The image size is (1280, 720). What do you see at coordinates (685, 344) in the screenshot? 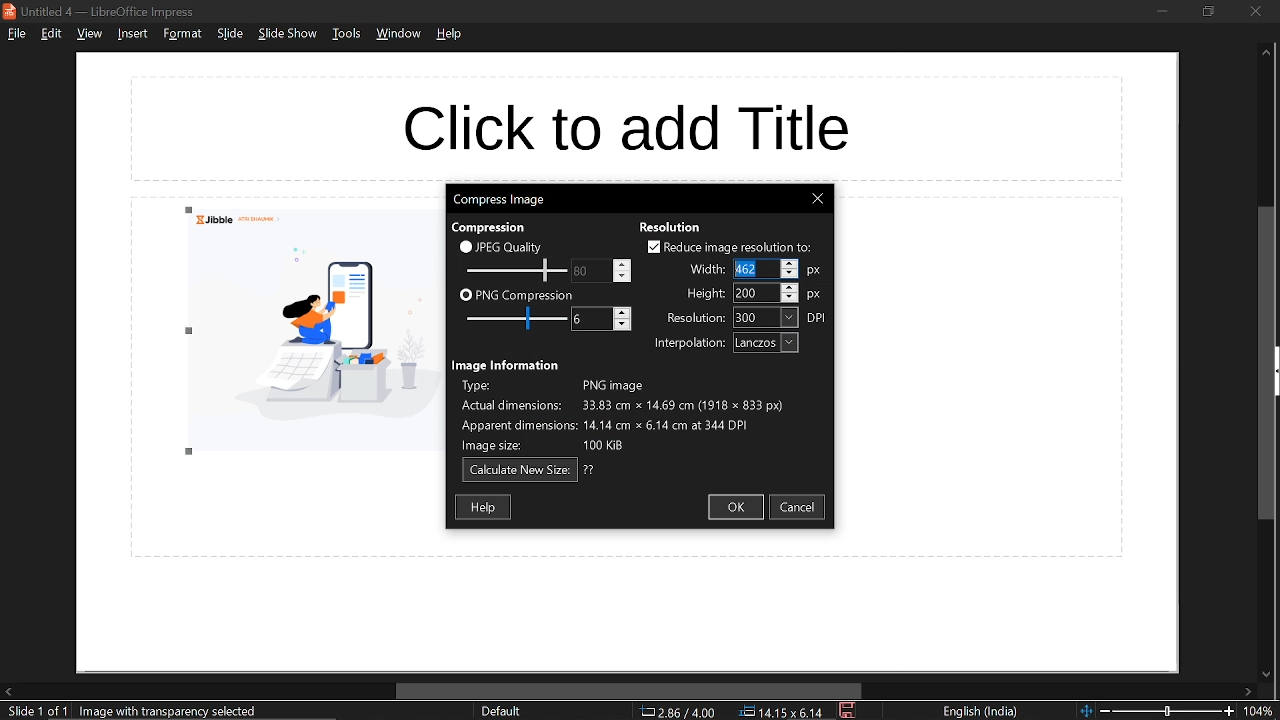
I see `interpolation` at bounding box center [685, 344].